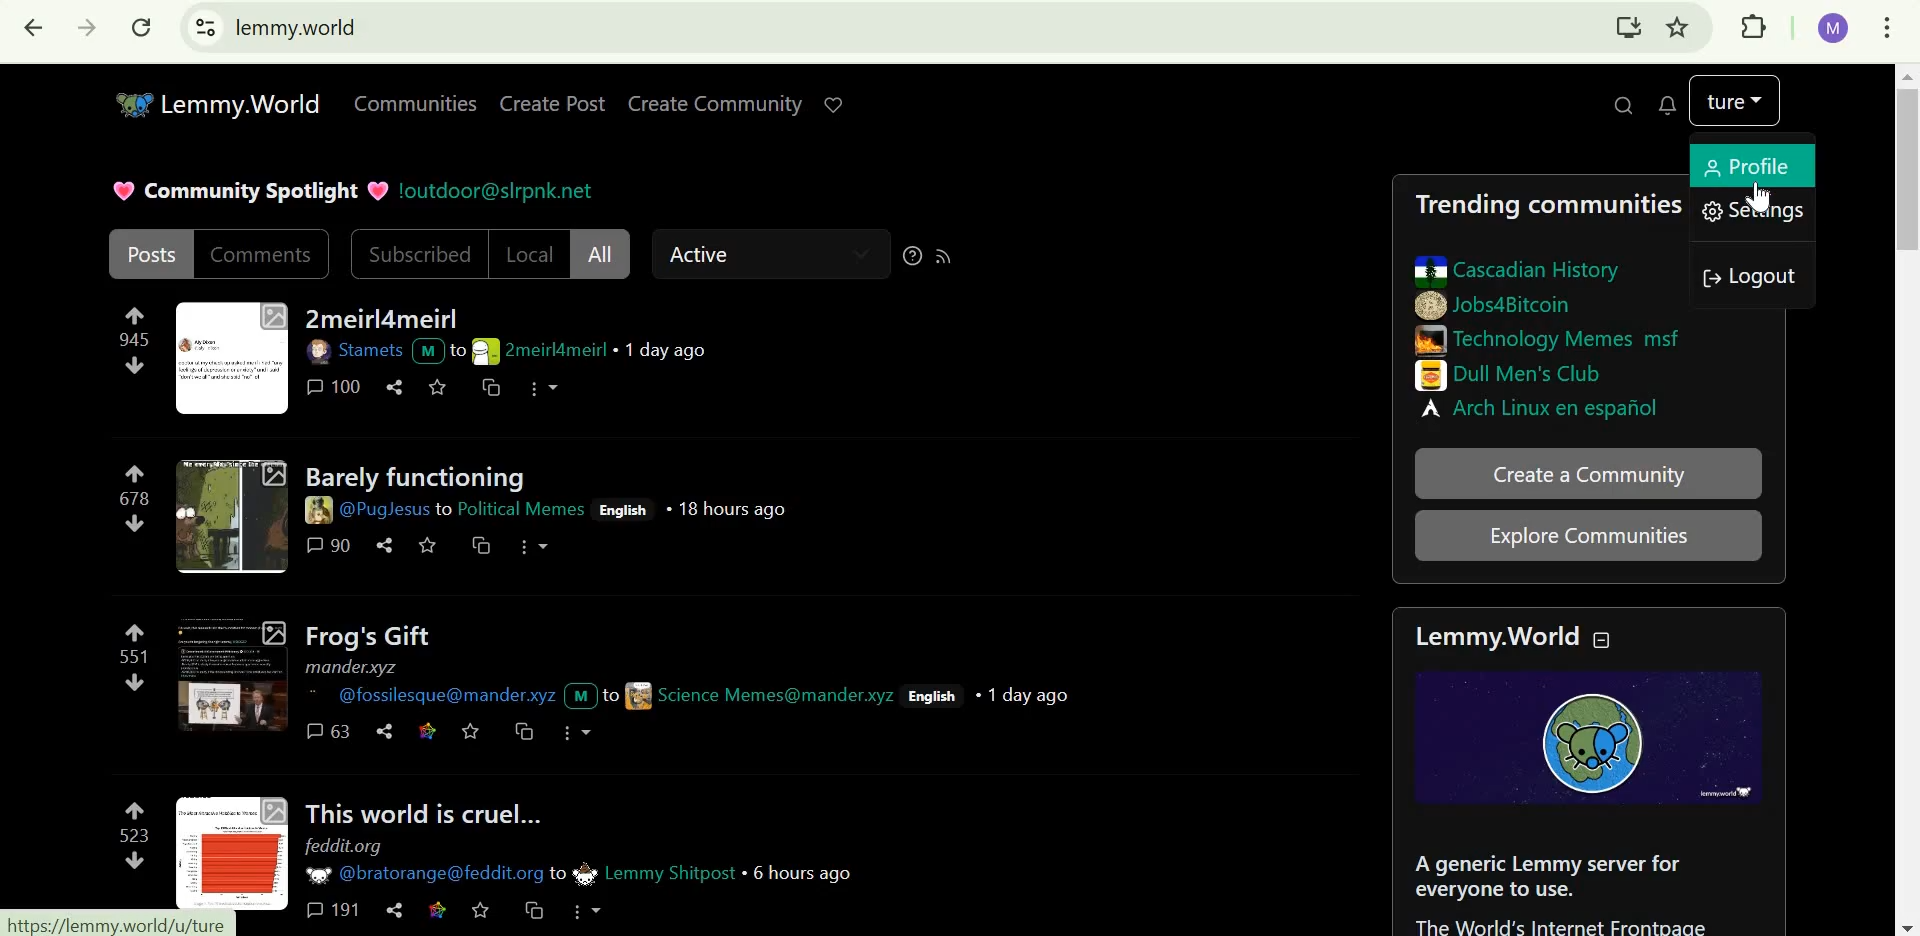 The height and width of the screenshot is (936, 1920). What do you see at coordinates (296, 26) in the screenshot?
I see `lemmy.world` at bounding box center [296, 26].